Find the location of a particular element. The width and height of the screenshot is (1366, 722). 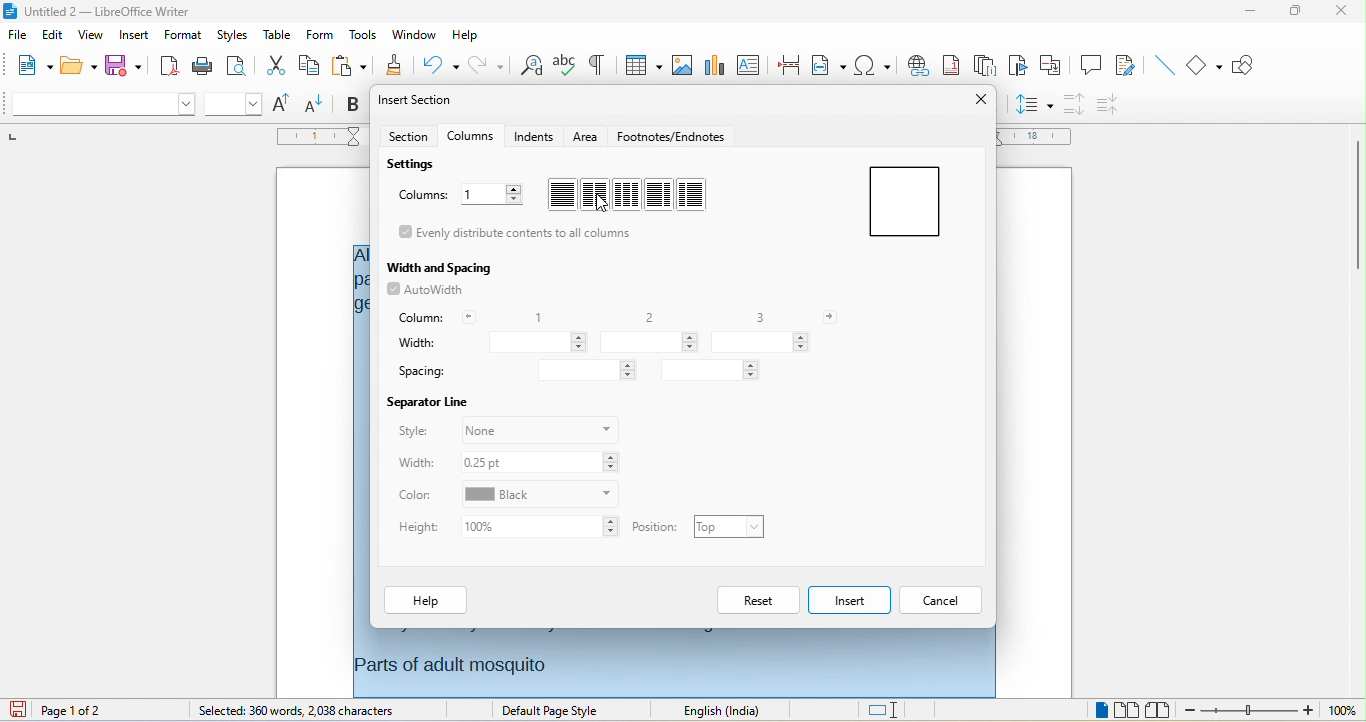

export directly as pdf is located at coordinates (165, 65).